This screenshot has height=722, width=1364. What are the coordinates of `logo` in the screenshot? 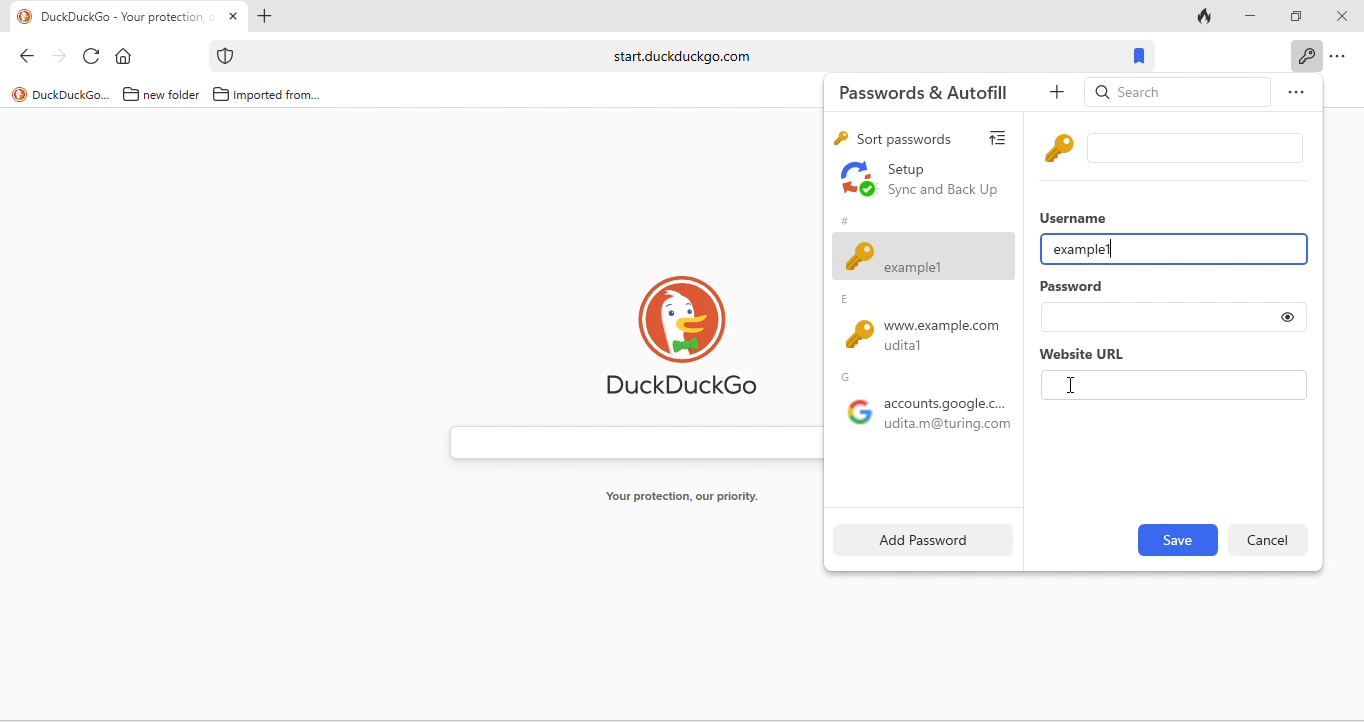 It's located at (19, 94).